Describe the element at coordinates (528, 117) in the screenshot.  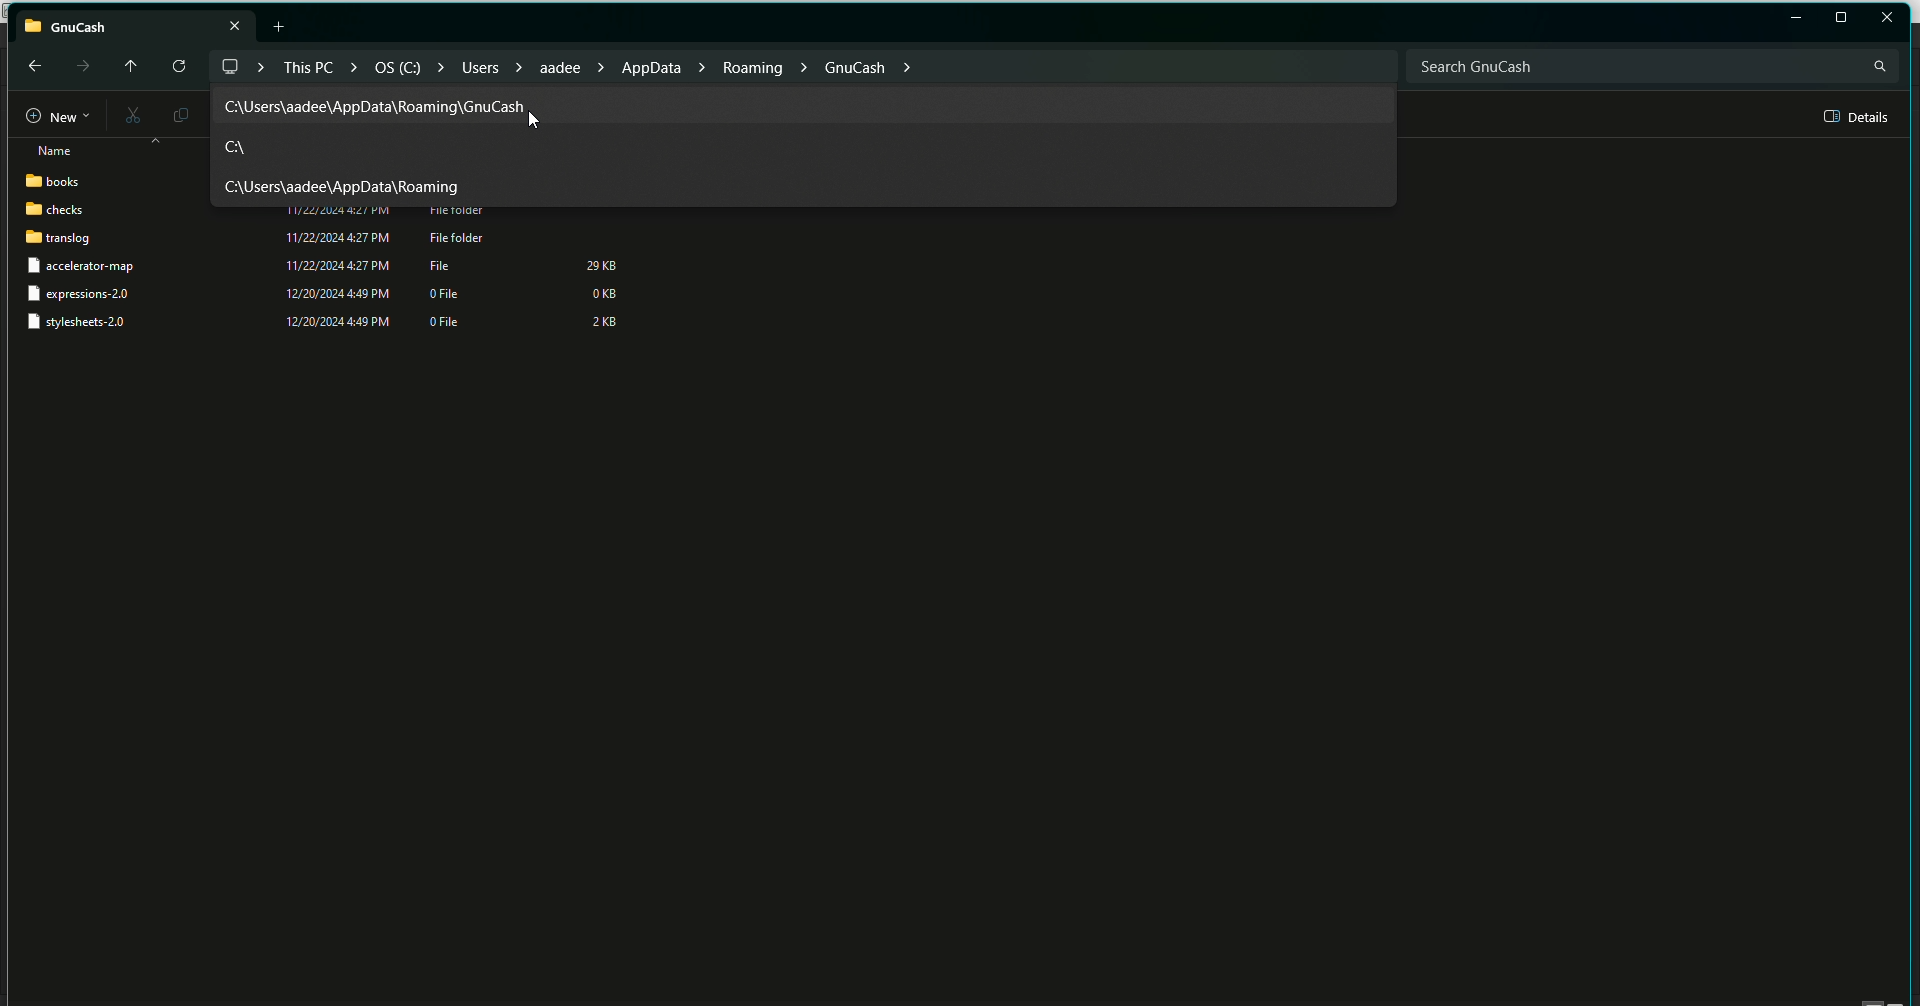
I see `Cursor` at that location.